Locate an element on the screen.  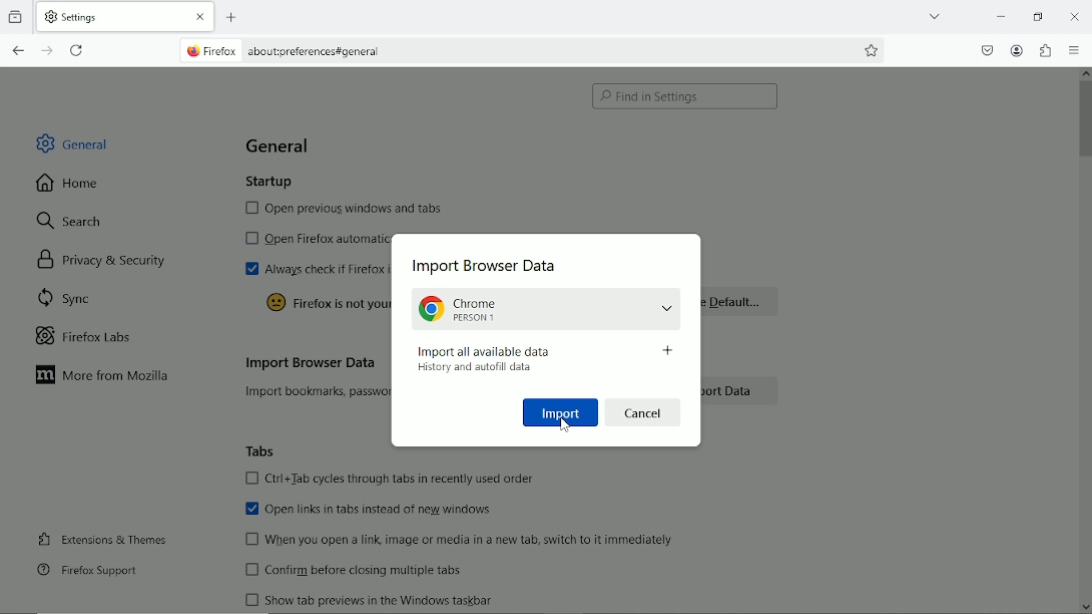
Extensions is located at coordinates (1044, 50).